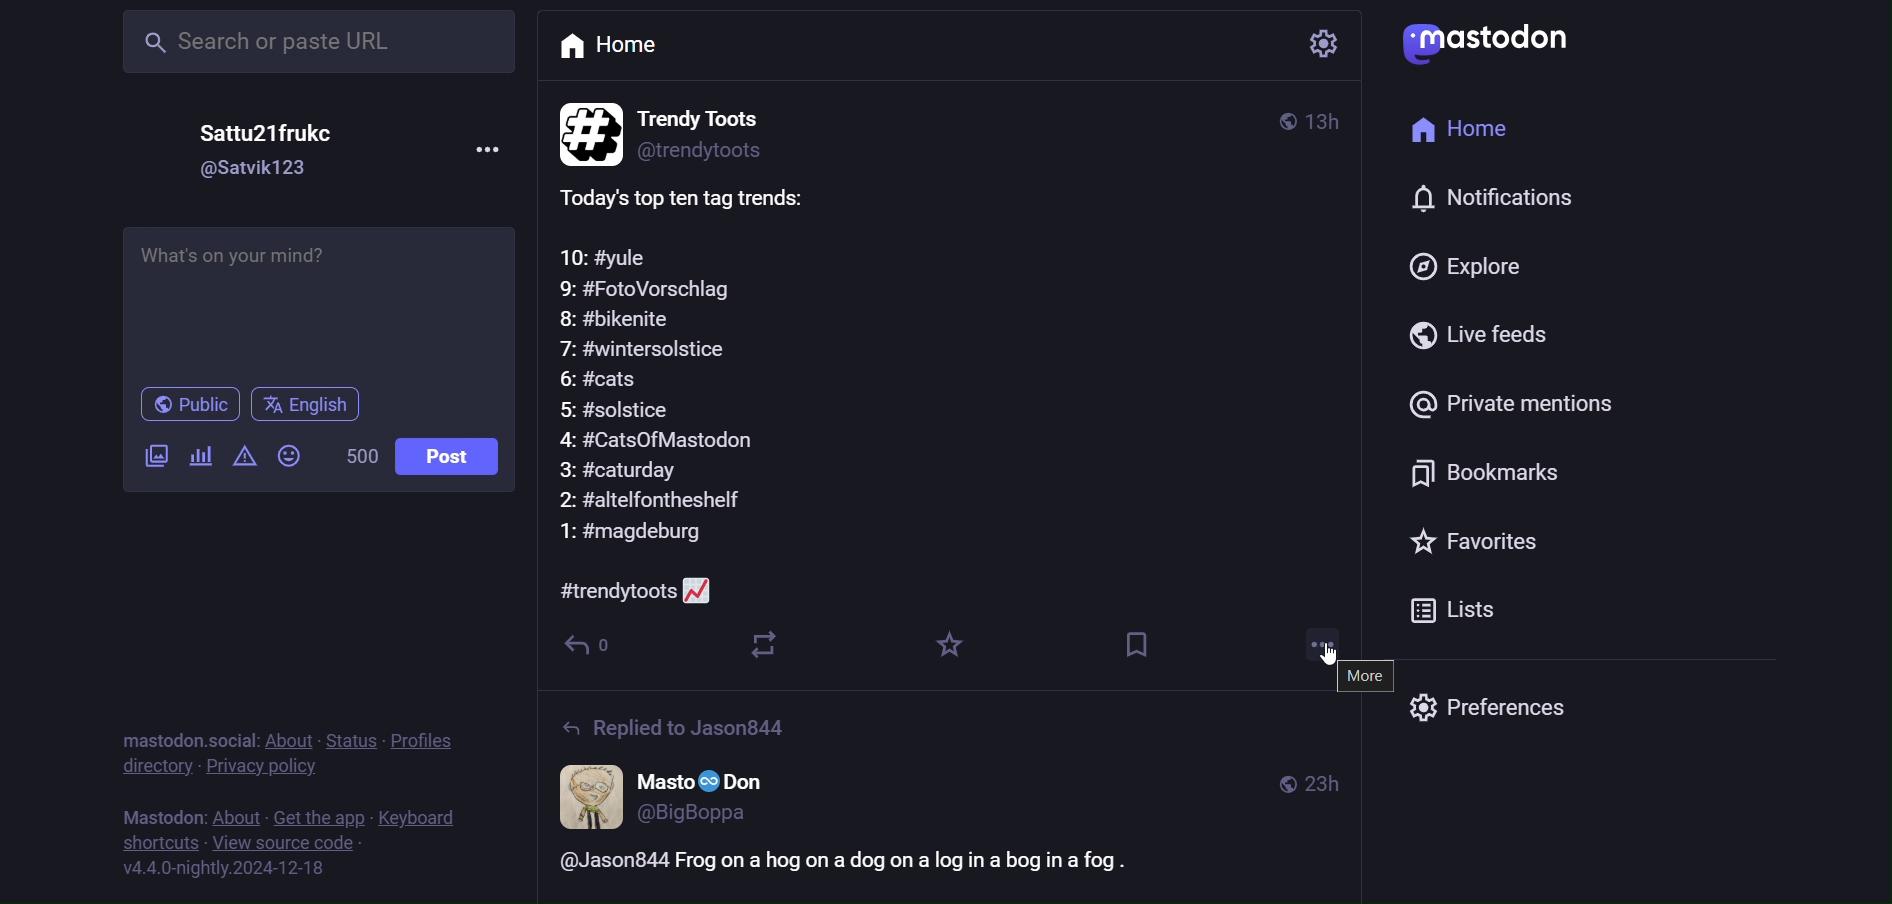 The width and height of the screenshot is (1892, 904). Describe the element at coordinates (1463, 131) in the screenshot. I see `home` at that location.